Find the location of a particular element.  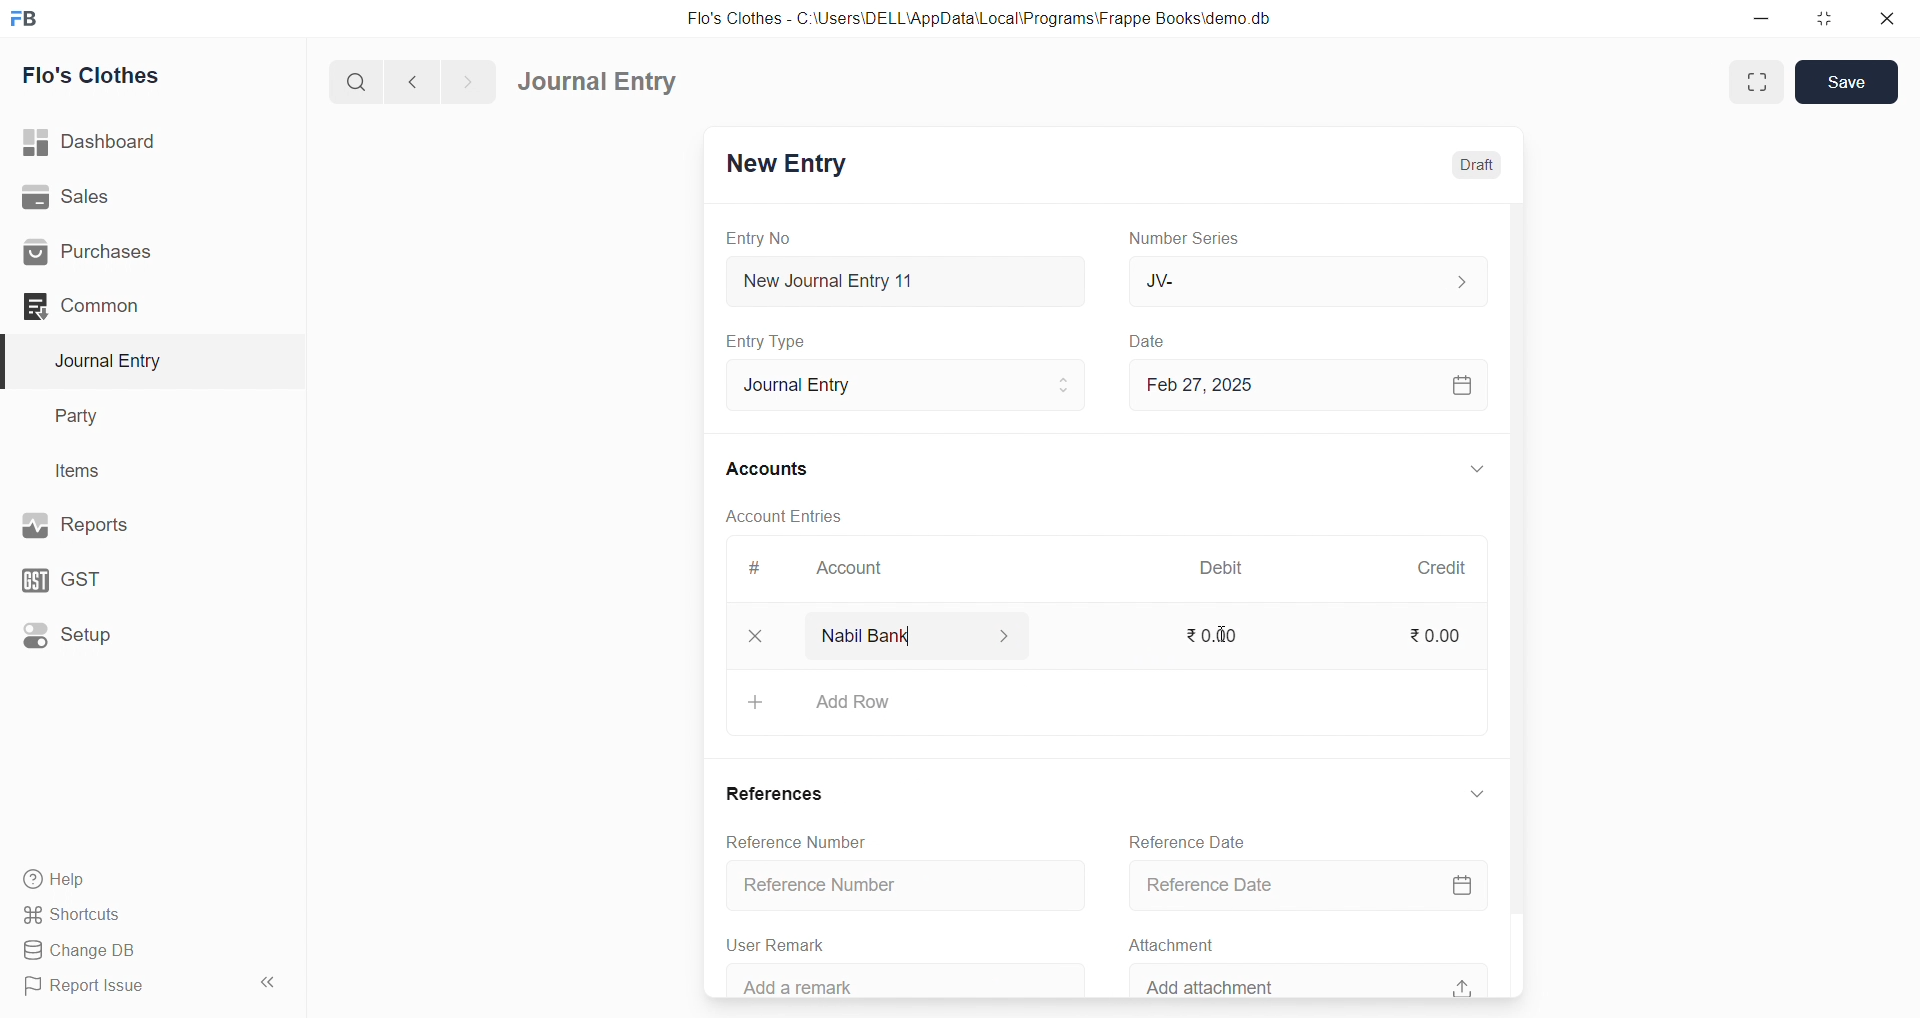

Reference Number is located at coordinates (905, 881).